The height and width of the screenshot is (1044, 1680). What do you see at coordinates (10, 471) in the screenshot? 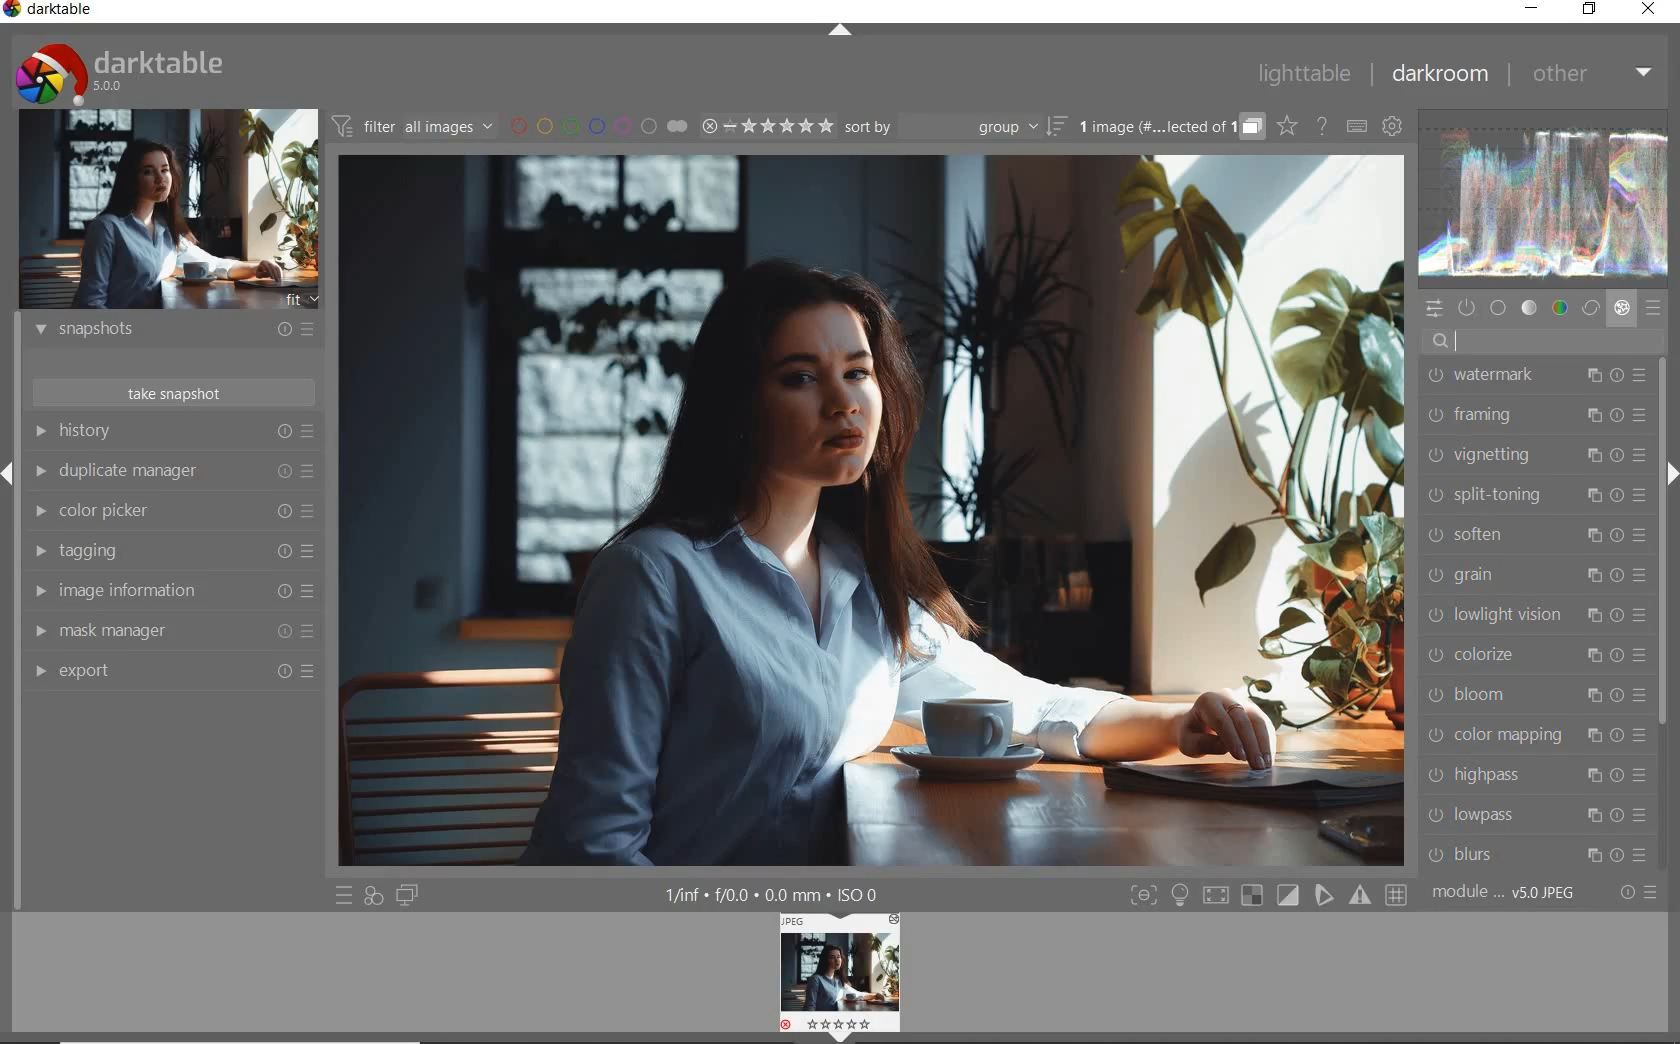
I see `Expand/Collapse` at bounding box center [10, 471].